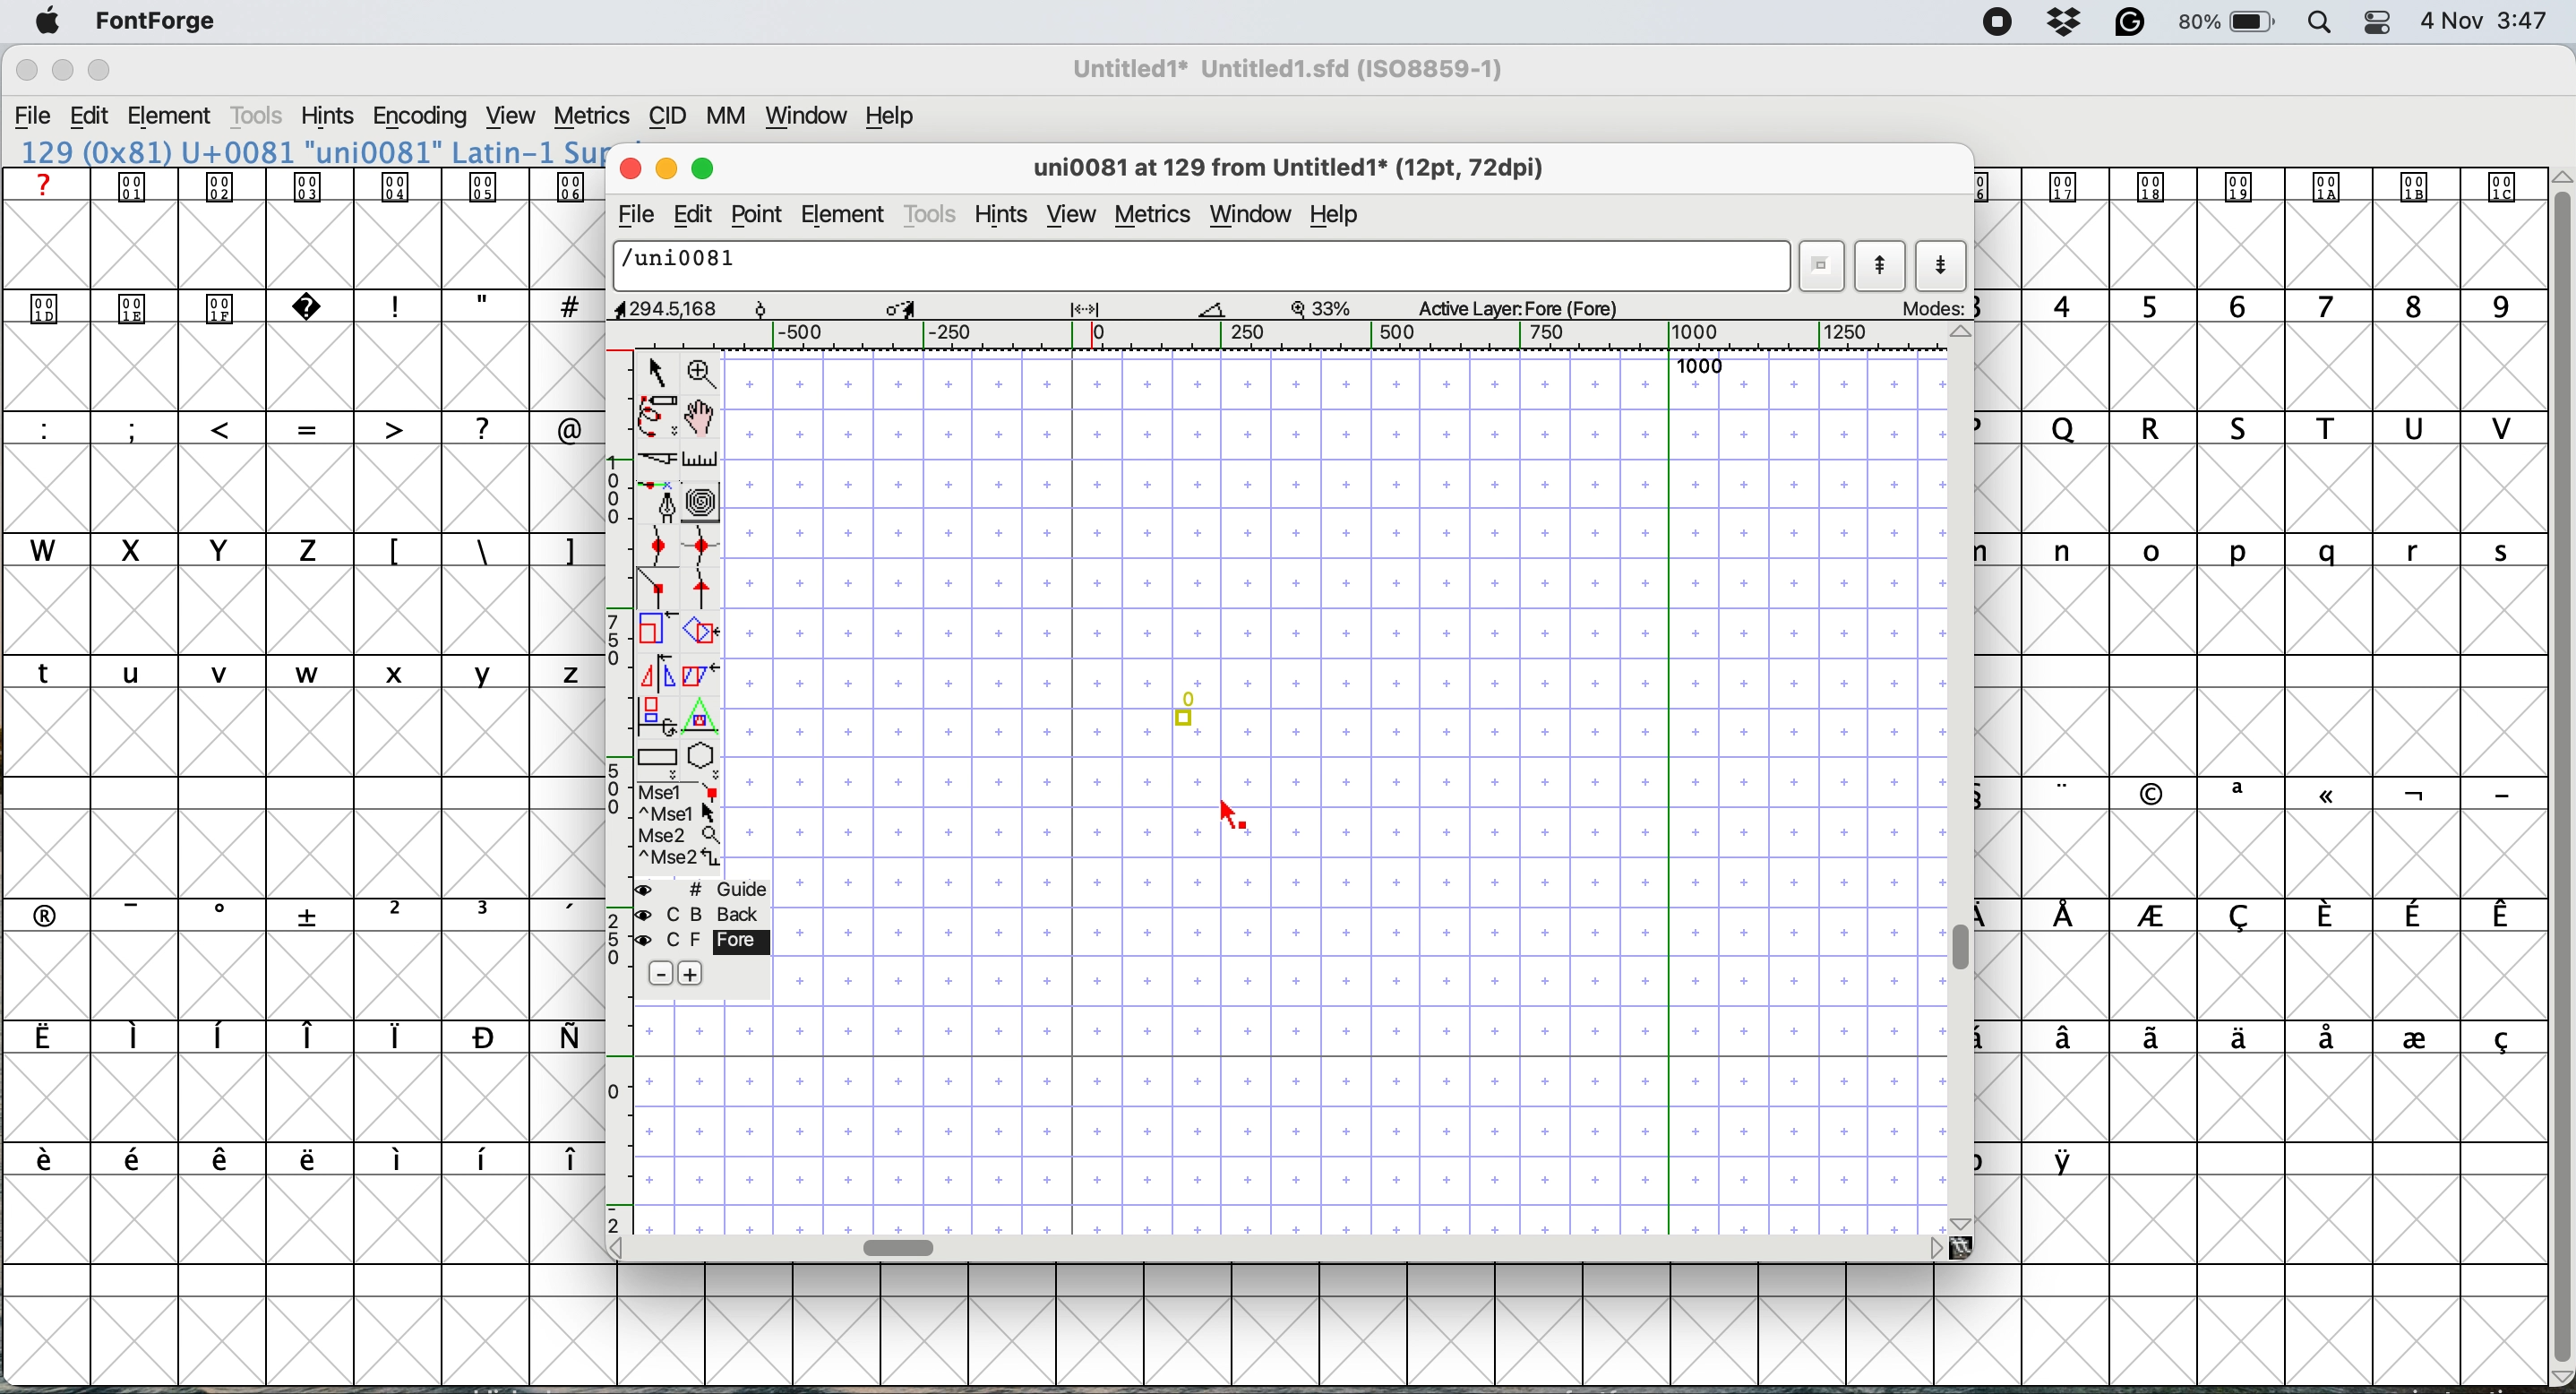 The width and height of the screenshot is (2576, 1394). What do you see at coordinates (157, 27) in the screenshot?
I see `FontForge` at bounding box center [157, 27].